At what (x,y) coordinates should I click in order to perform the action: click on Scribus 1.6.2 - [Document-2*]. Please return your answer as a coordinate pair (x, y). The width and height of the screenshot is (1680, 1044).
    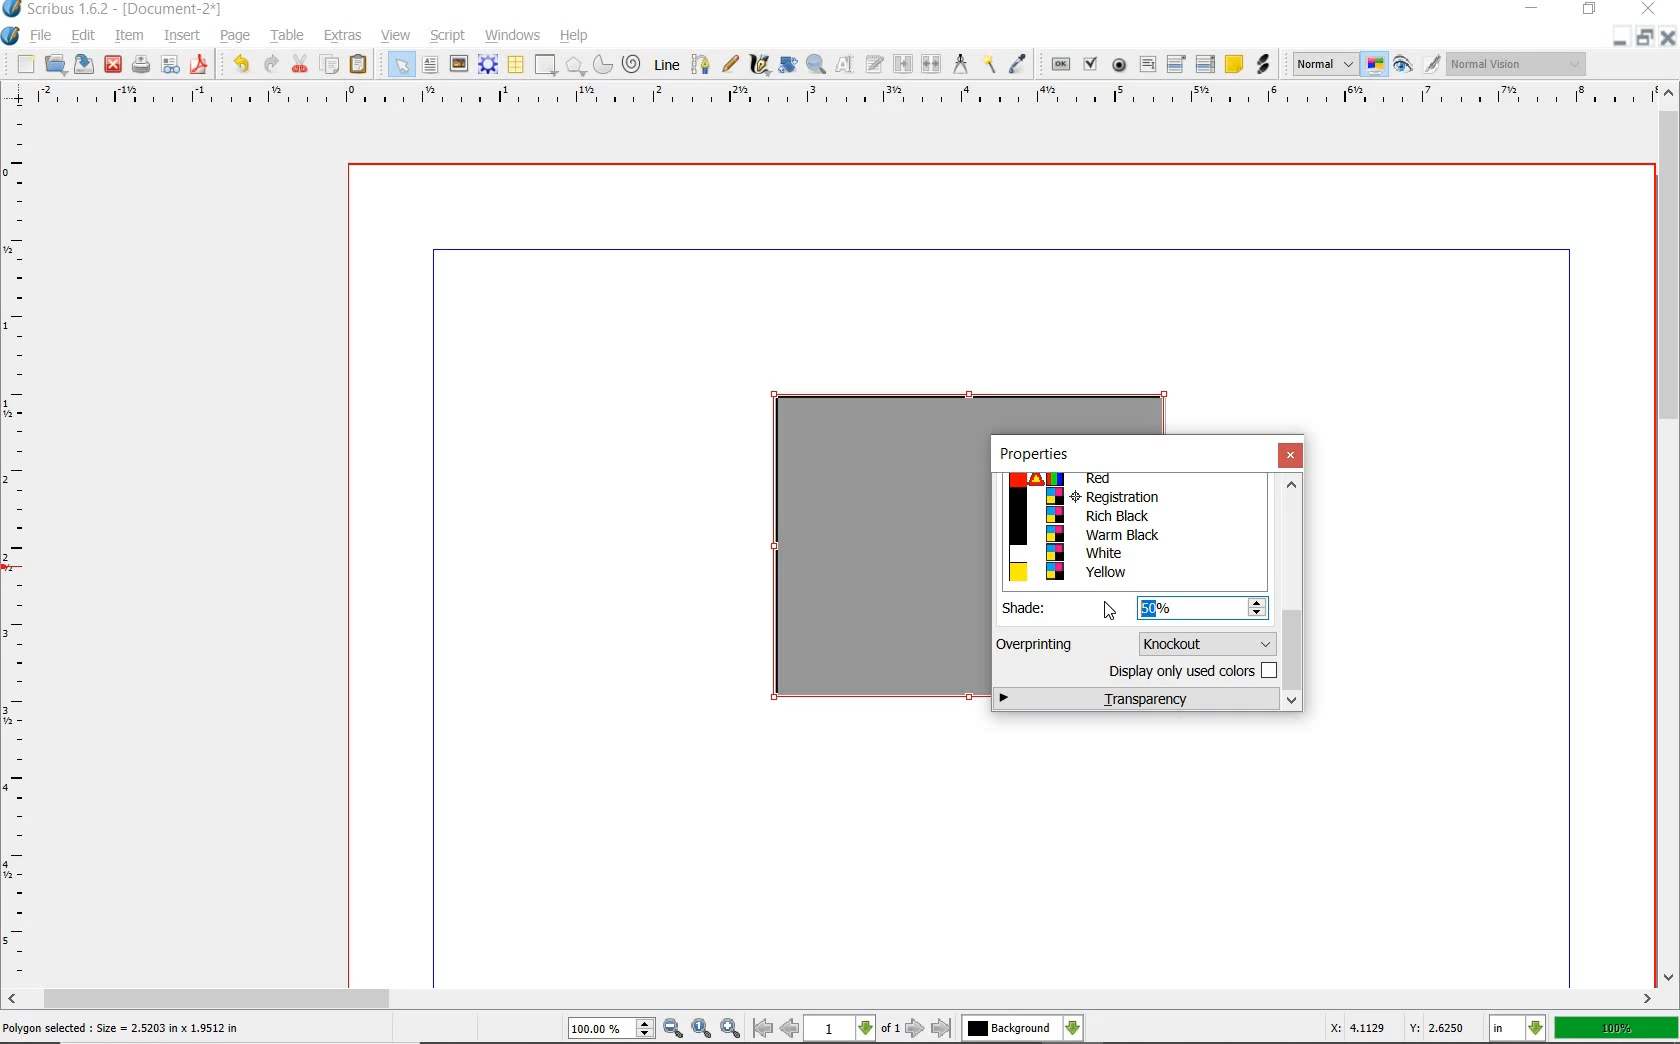
    Looking at the image, I should click on (115, 10).